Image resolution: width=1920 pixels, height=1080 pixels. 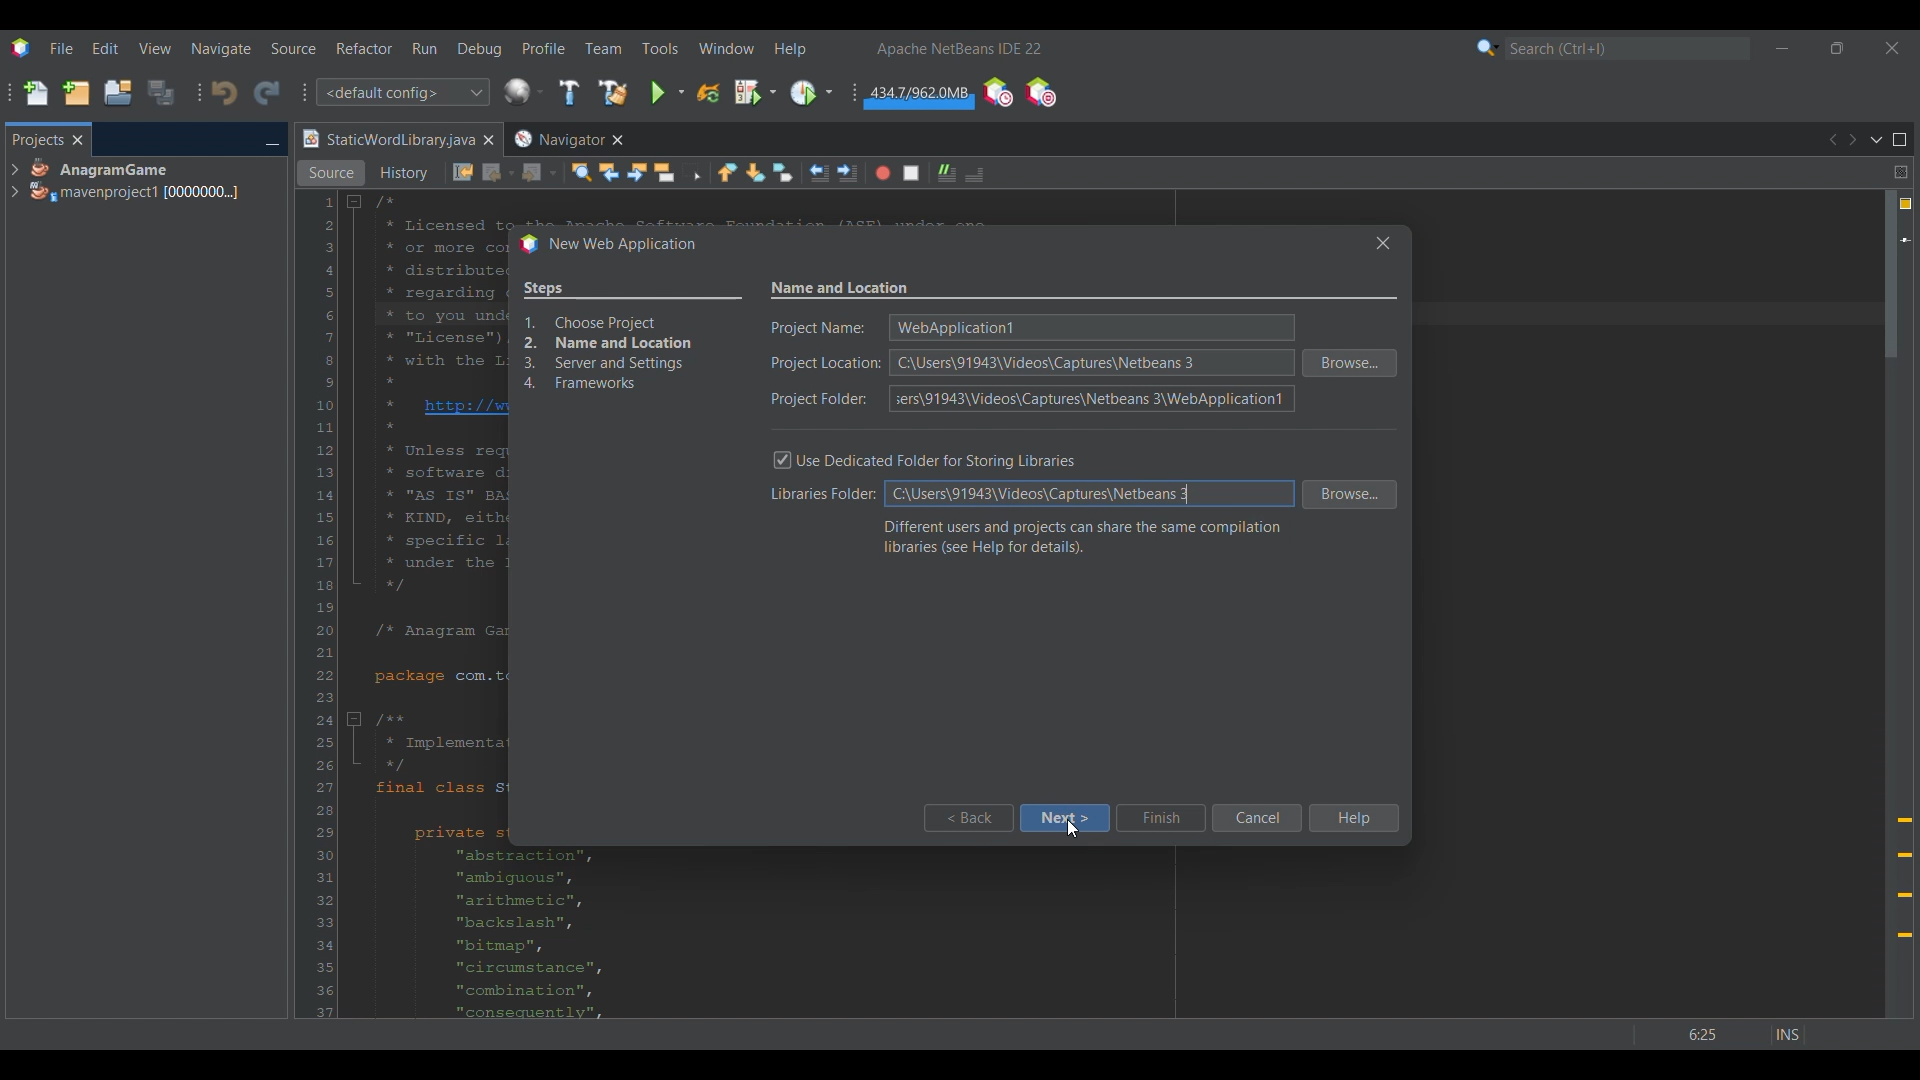 I want to click on Vertical slide bar, so click(x=1891, y=604).